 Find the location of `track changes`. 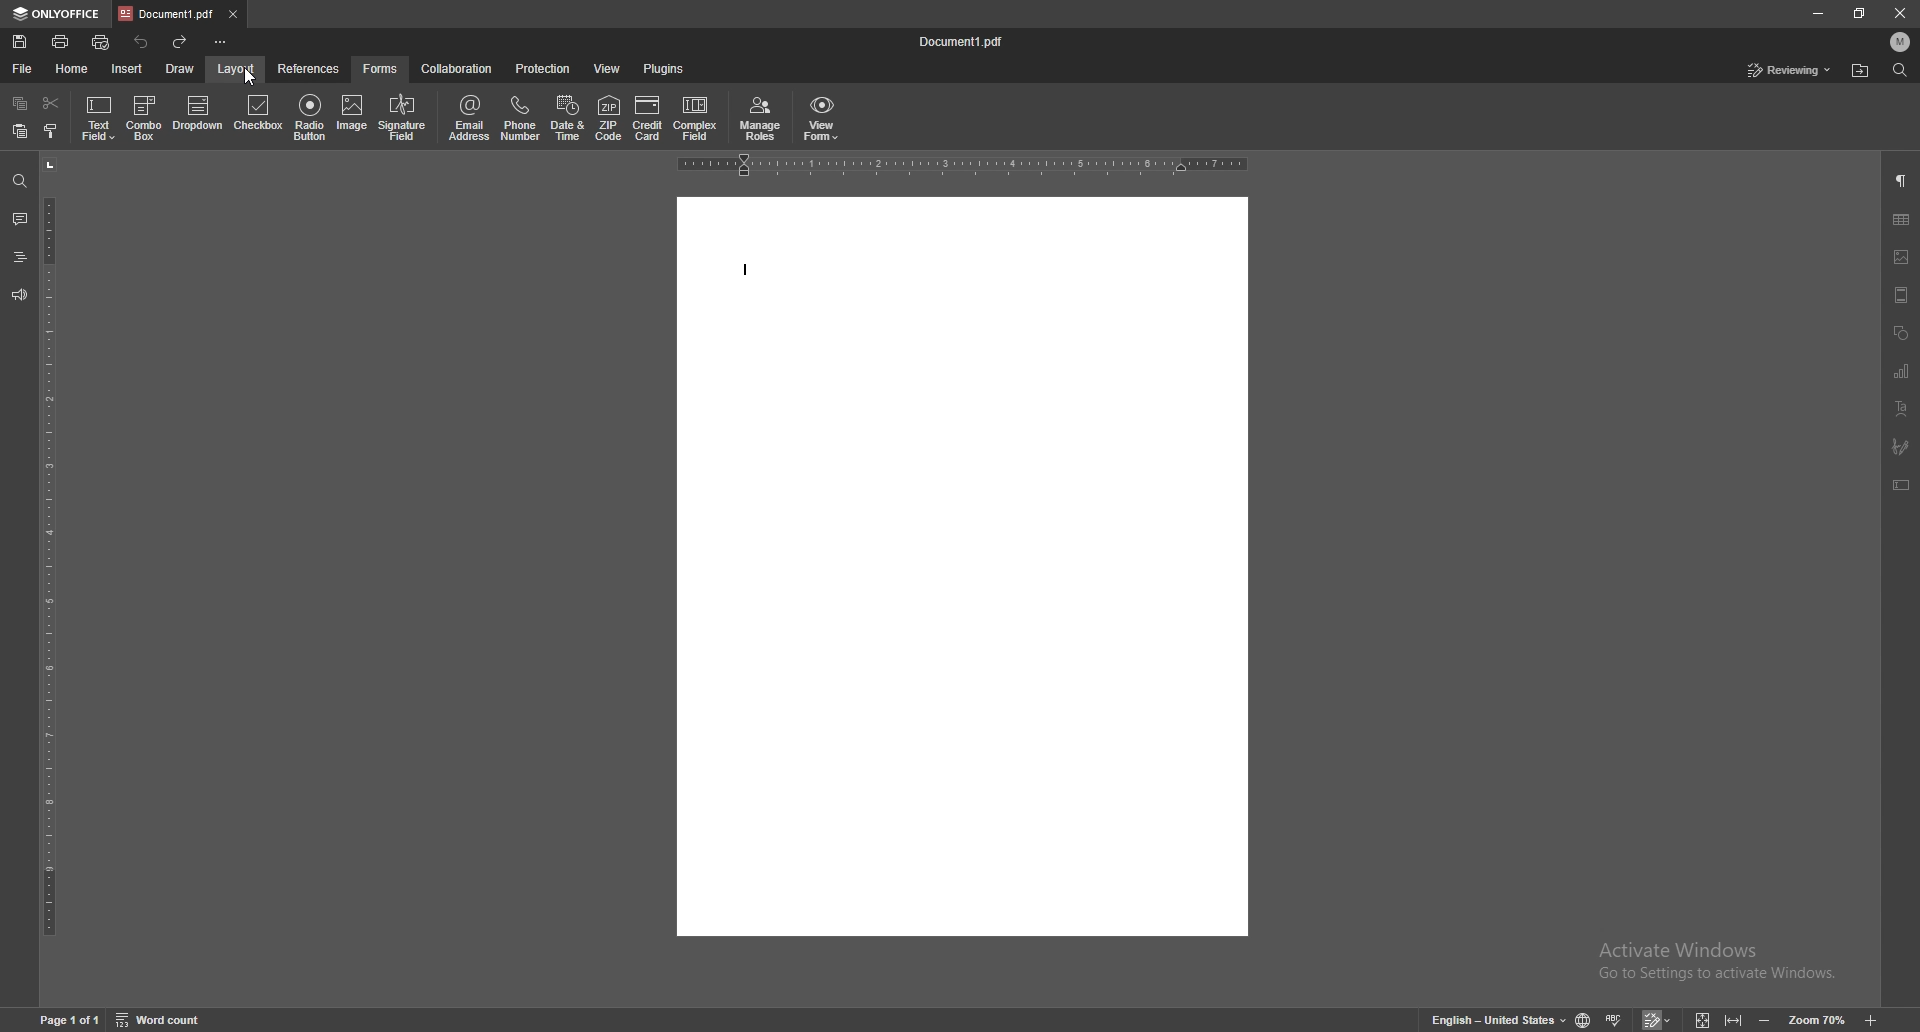

track changes is located at coordinates (1659, 1020).